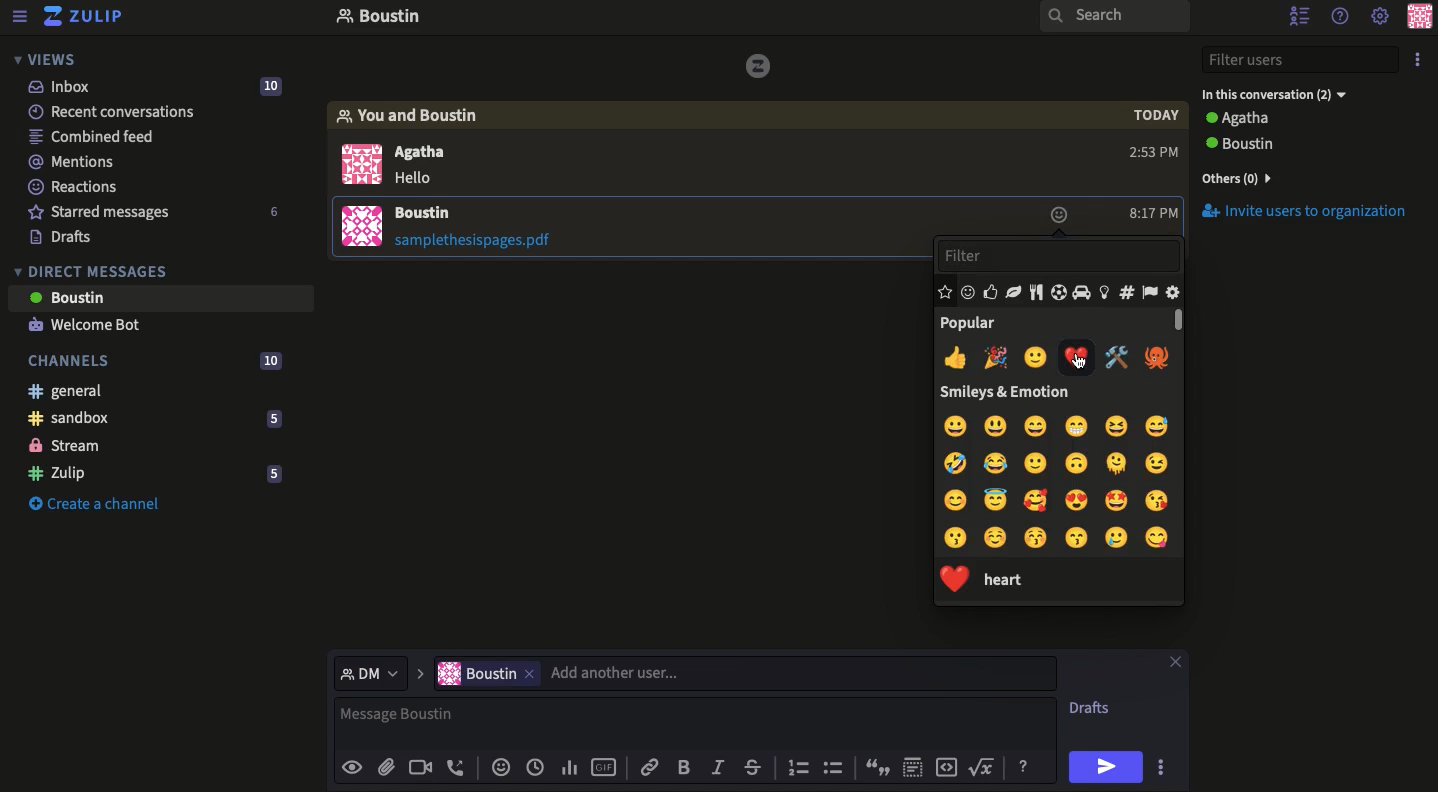 This screenshot has height=792, width=1438. What do you see at coordinates (1037, 463) in the screenshot?
I see `smile` at bounding box center [1037, 463].